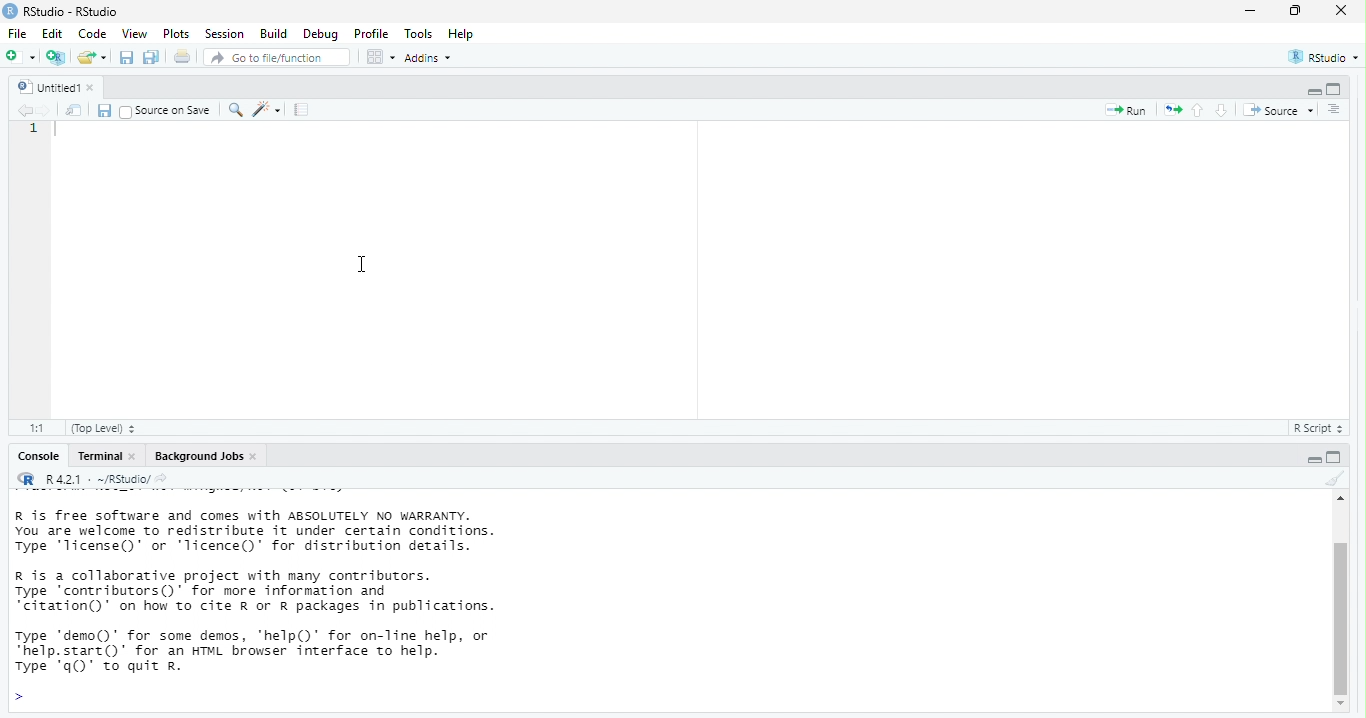  Describe the element at coordinates (266, 110) in the screenshot. I see `code tools` at that location.